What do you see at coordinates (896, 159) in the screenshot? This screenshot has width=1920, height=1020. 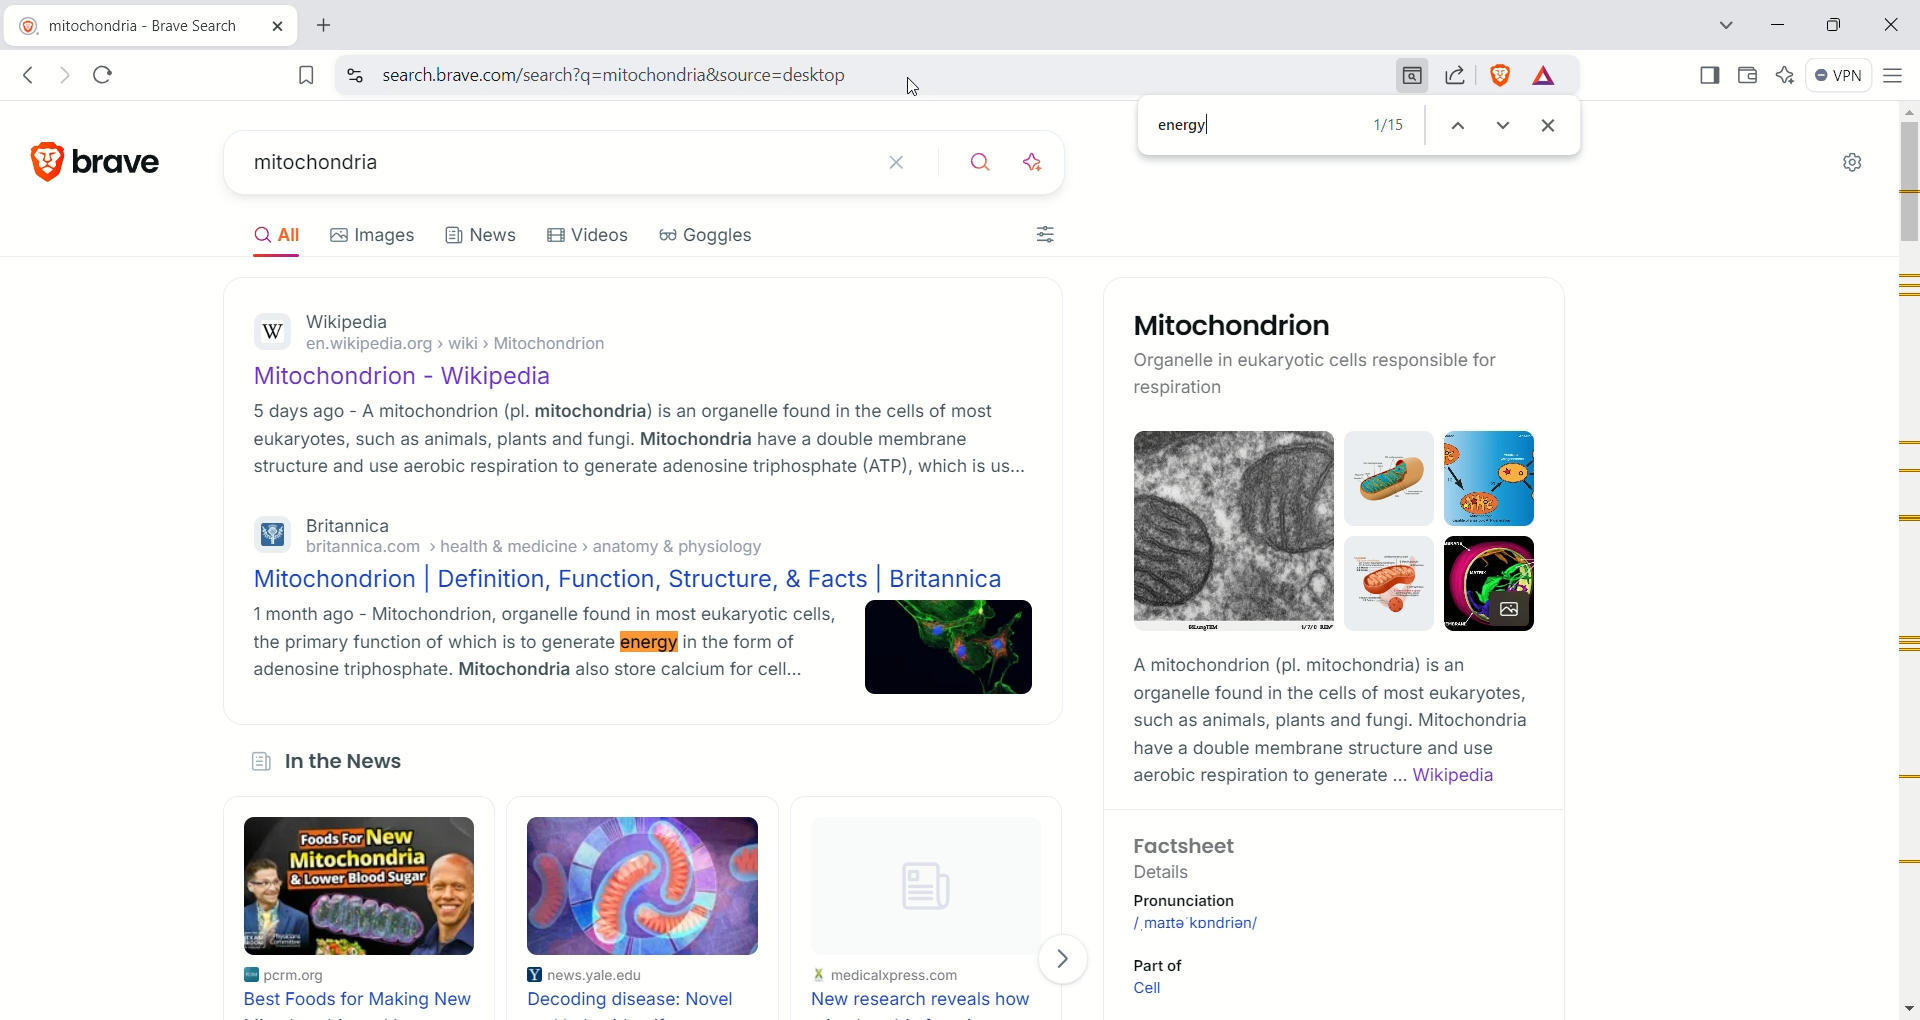 I see `clear` at bounding box center [896, 159].